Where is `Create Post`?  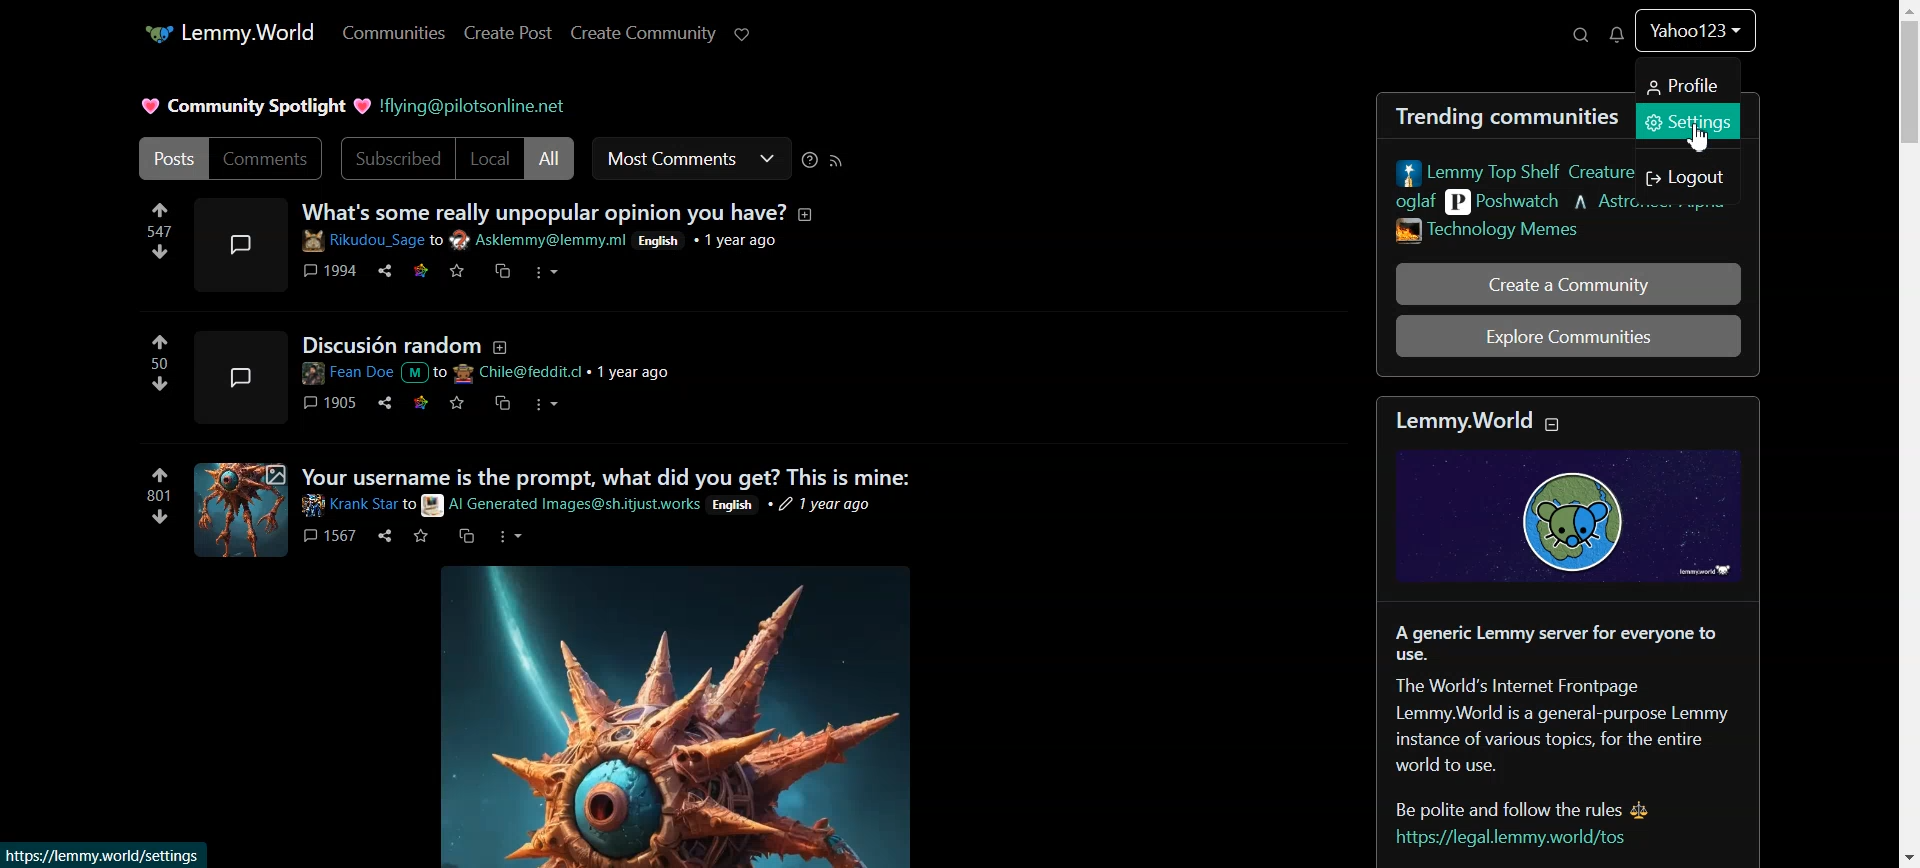 Create Post is located at coordinates (643, 33).